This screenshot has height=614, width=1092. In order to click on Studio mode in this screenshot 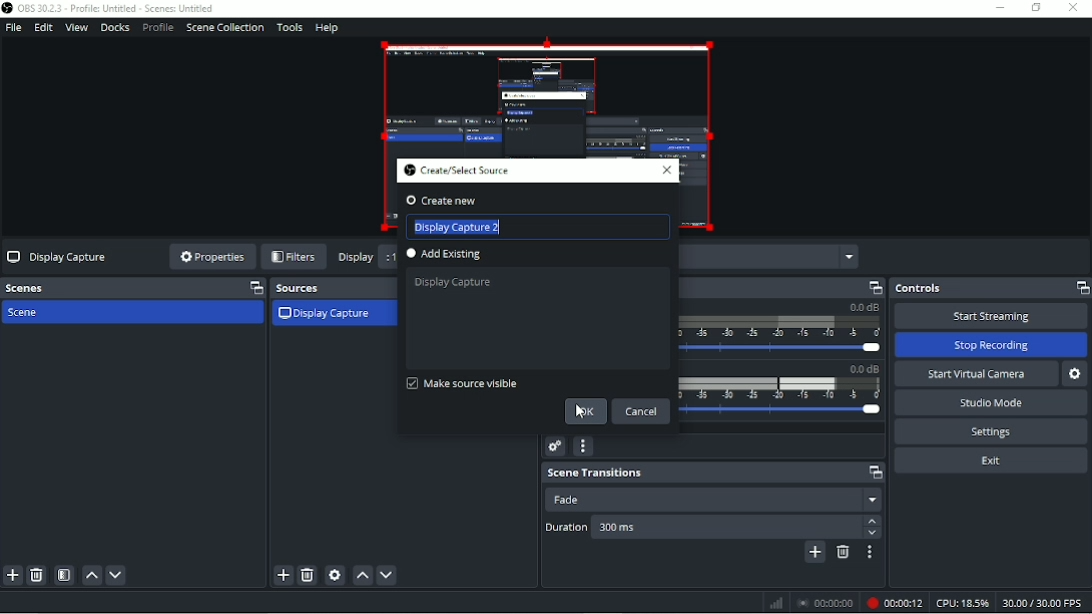, I will do `click(991, 403)`.